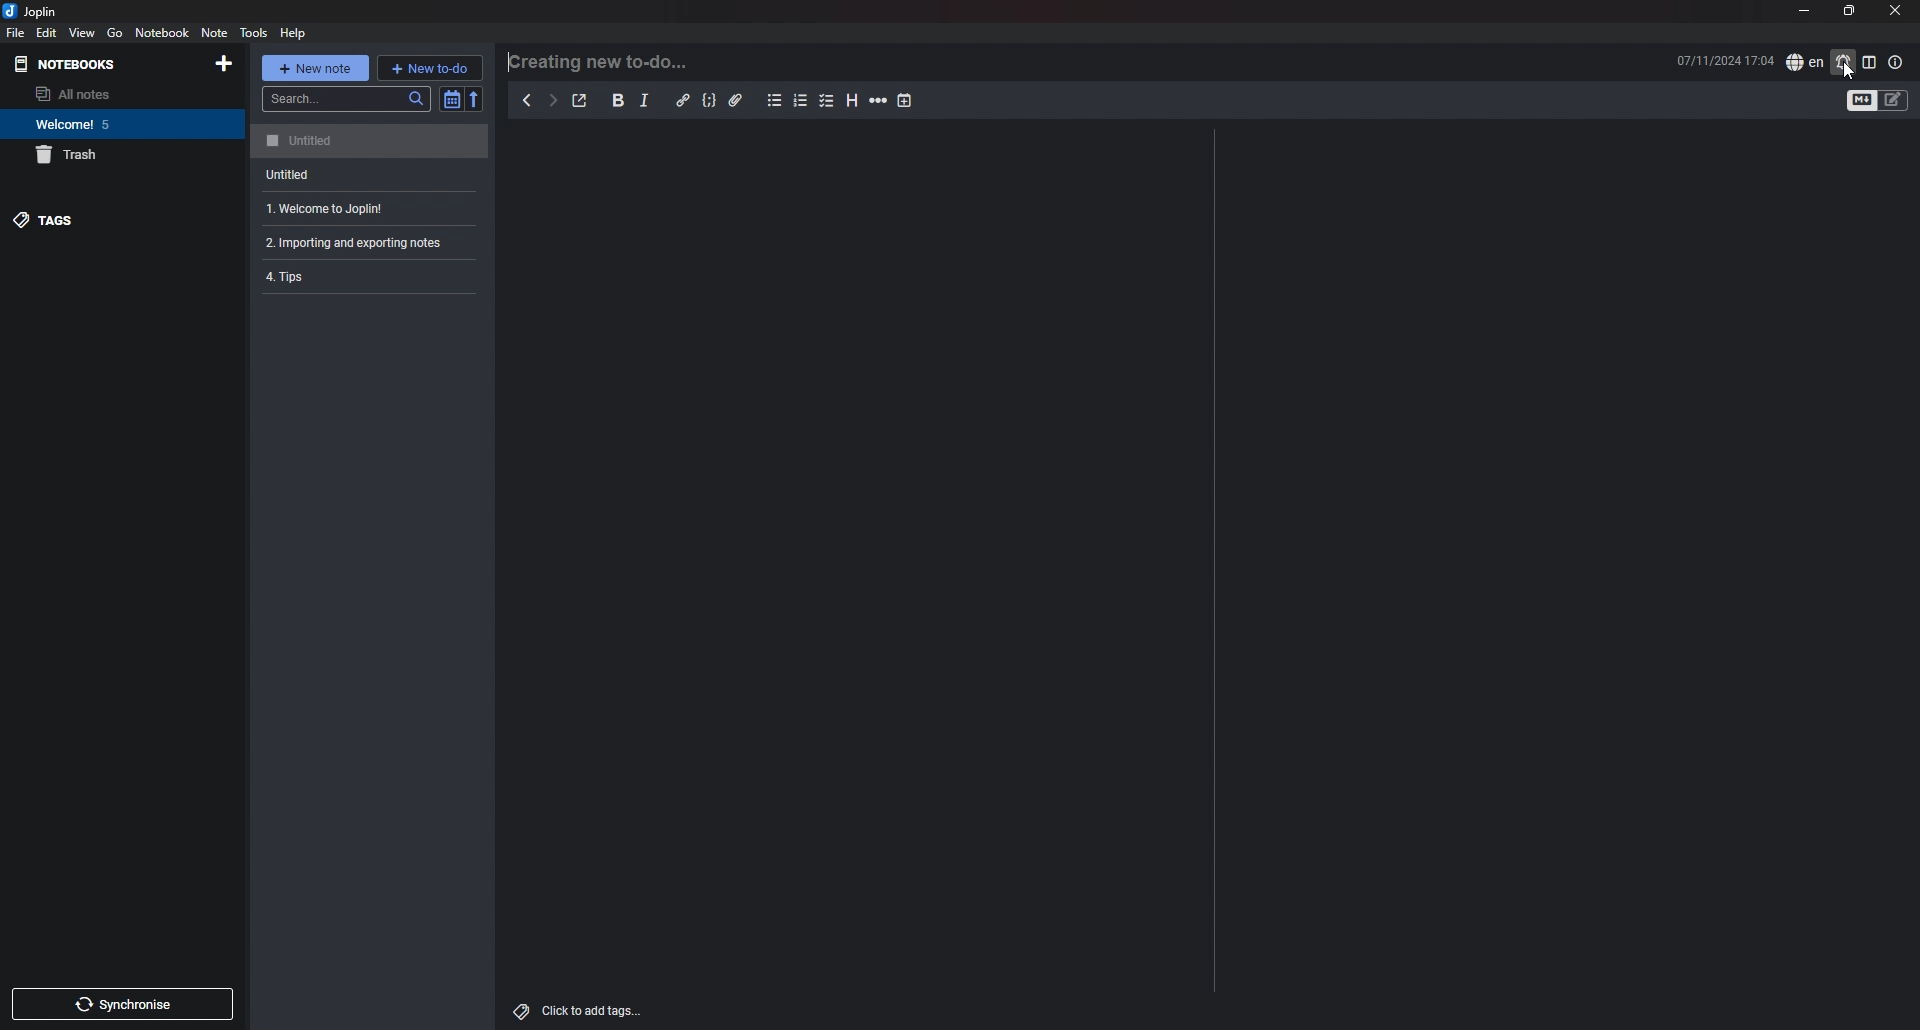 The image size is (1920, 1030). Describe the element at coordinates (114, 125) in the screenshot. I see `notebook` at that location.